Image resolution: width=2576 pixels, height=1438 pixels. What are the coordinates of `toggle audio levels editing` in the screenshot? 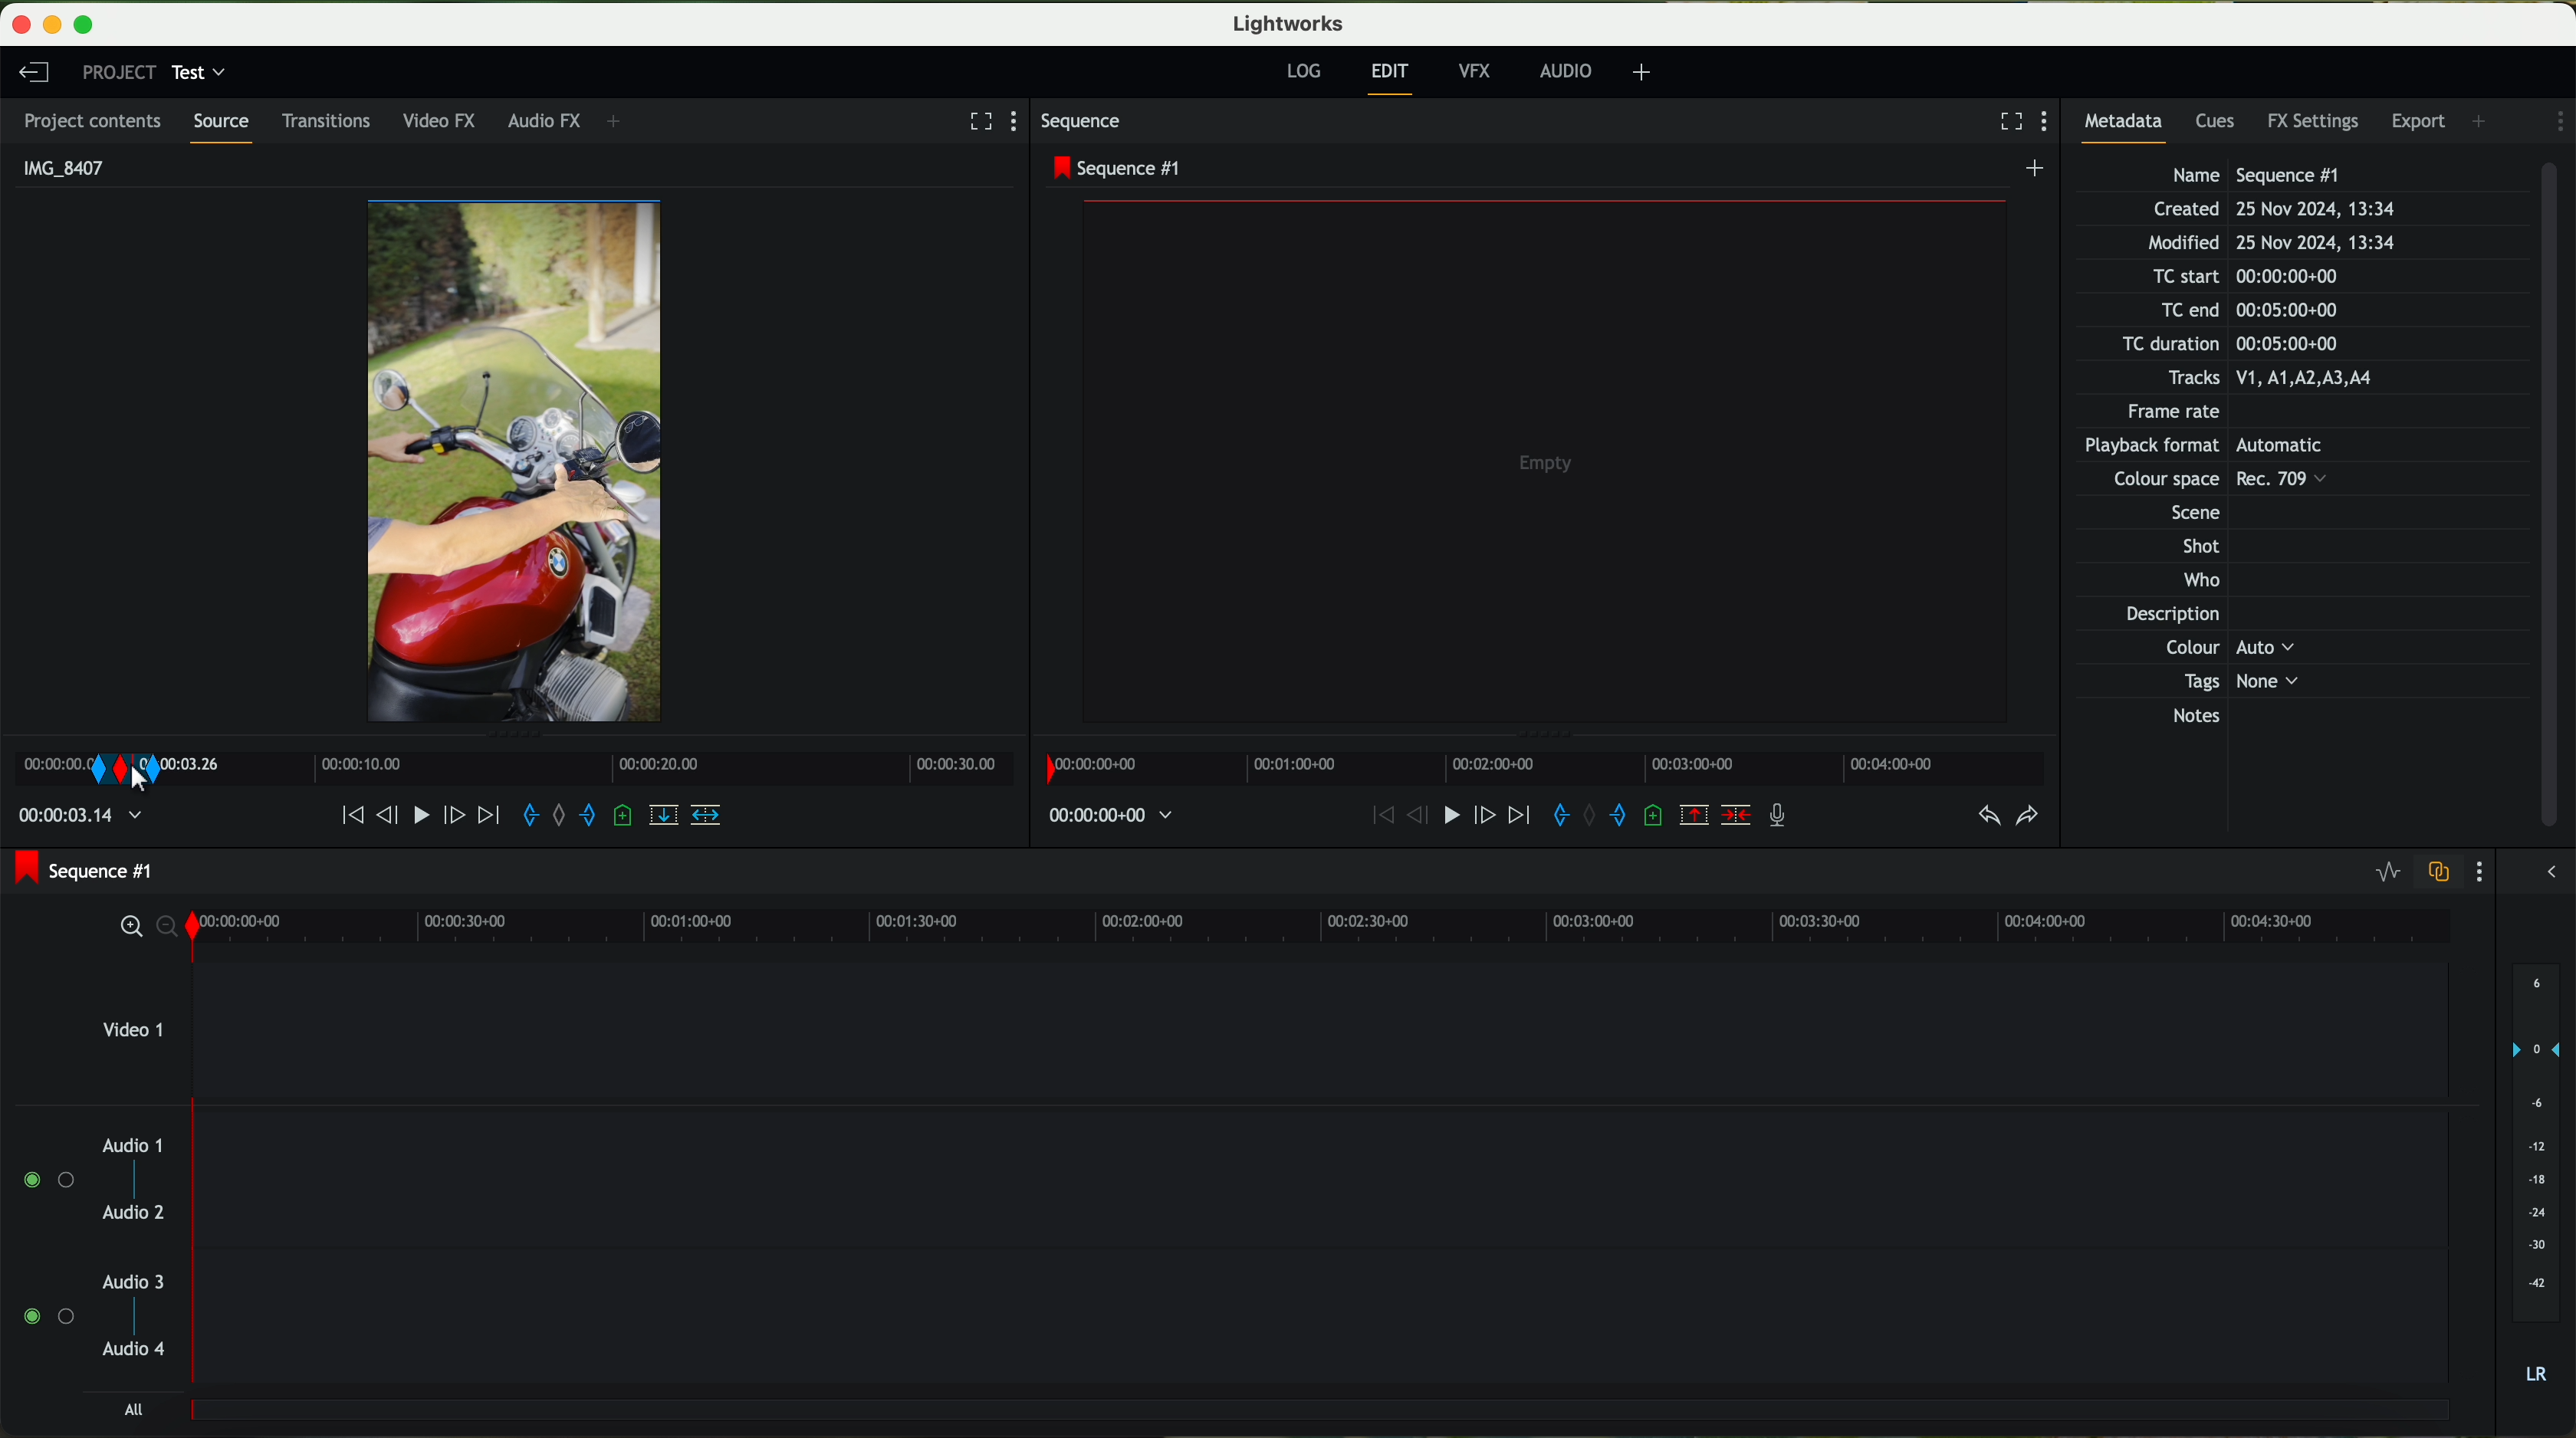 It's located at (2388, 873).